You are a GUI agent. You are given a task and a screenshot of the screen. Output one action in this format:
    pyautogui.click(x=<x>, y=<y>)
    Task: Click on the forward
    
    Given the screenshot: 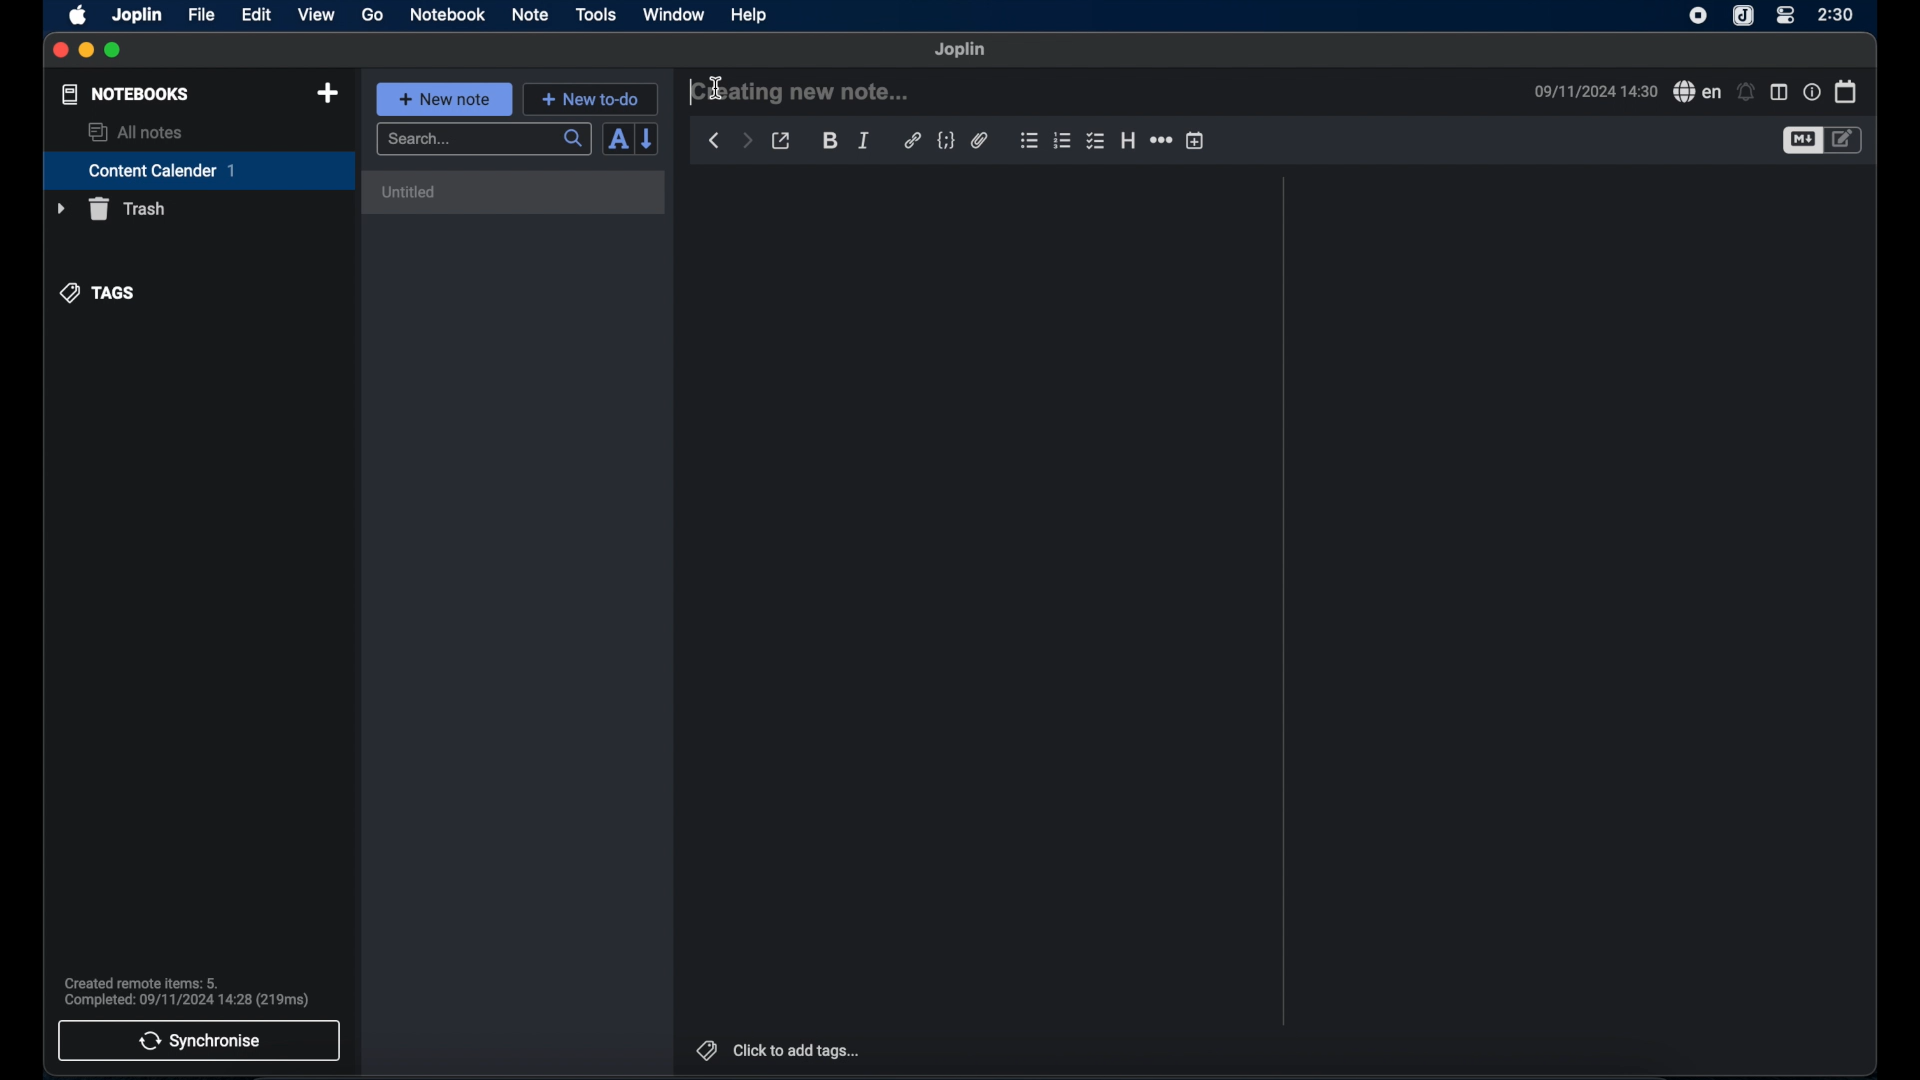 What is the action you would take?
    pyautogui.click(x=747, y=139)
    